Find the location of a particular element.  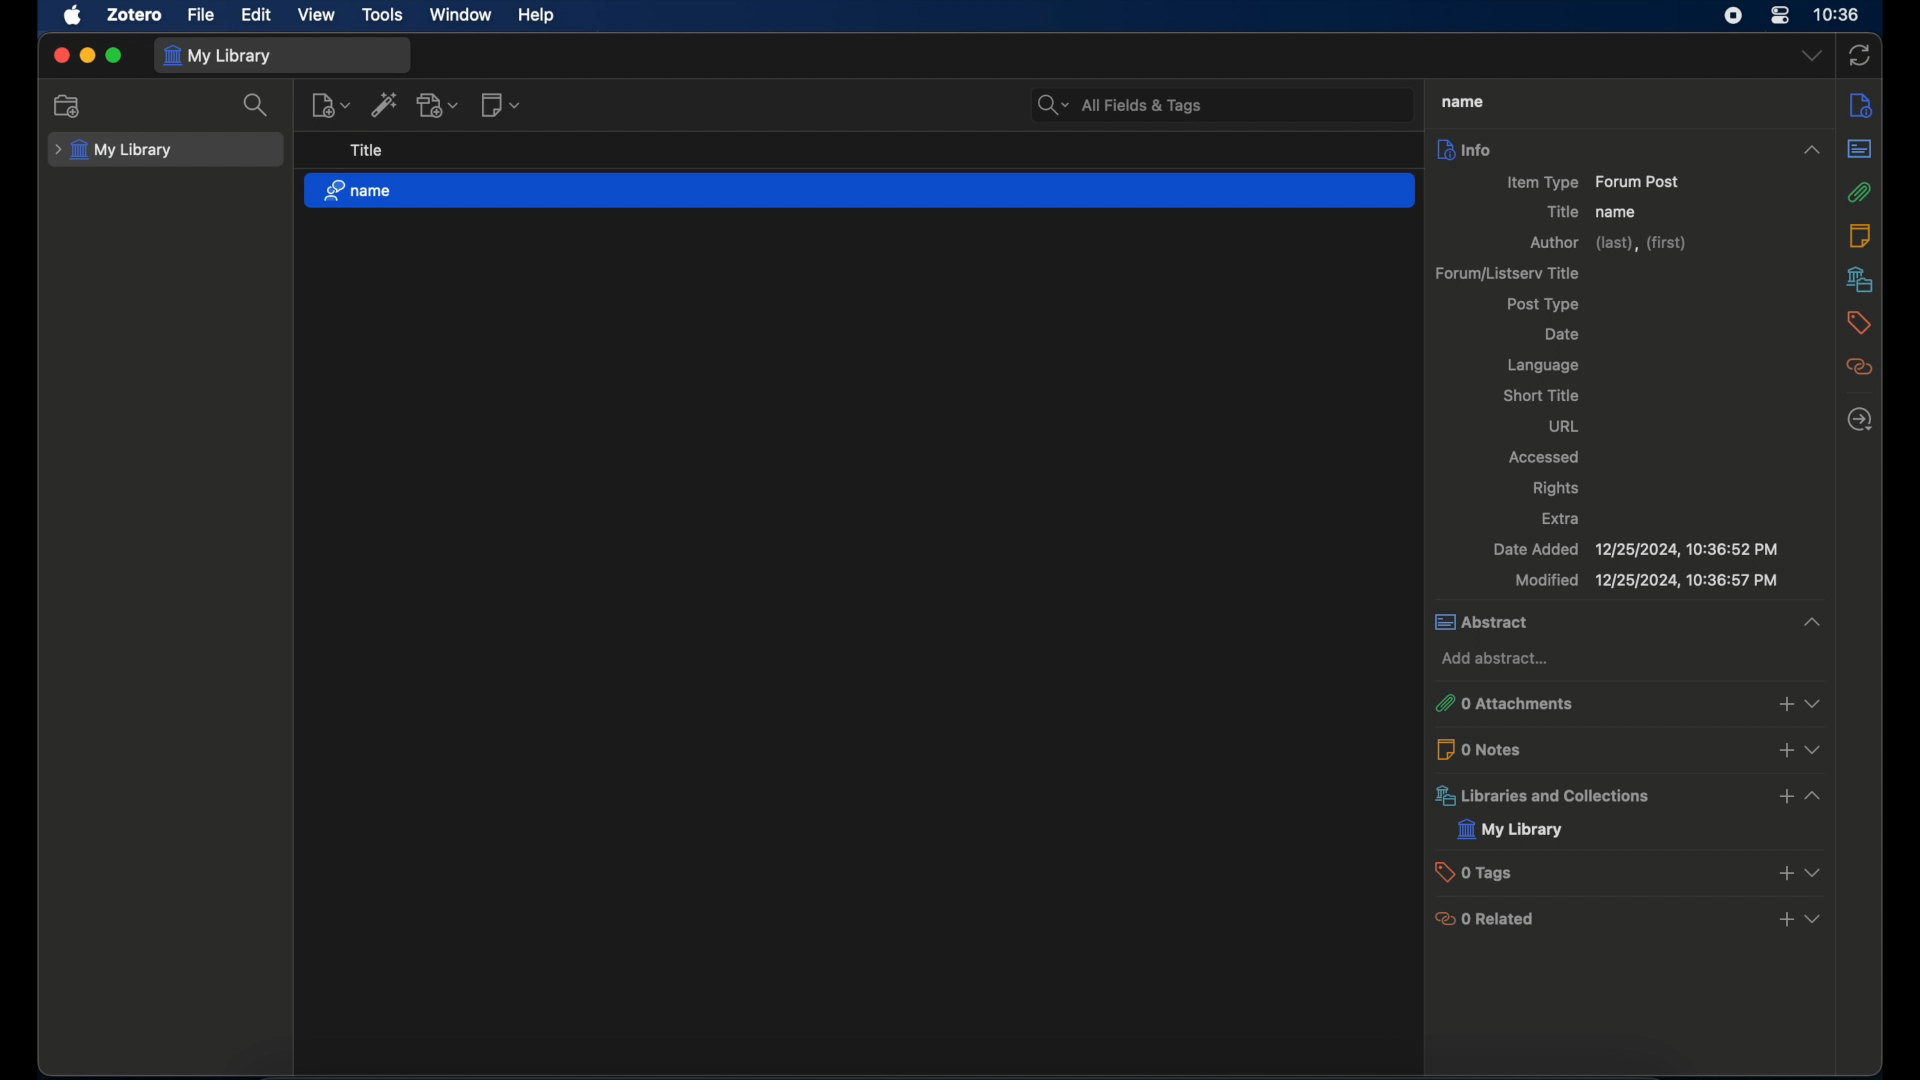

close is located at coordinates (61, 55).